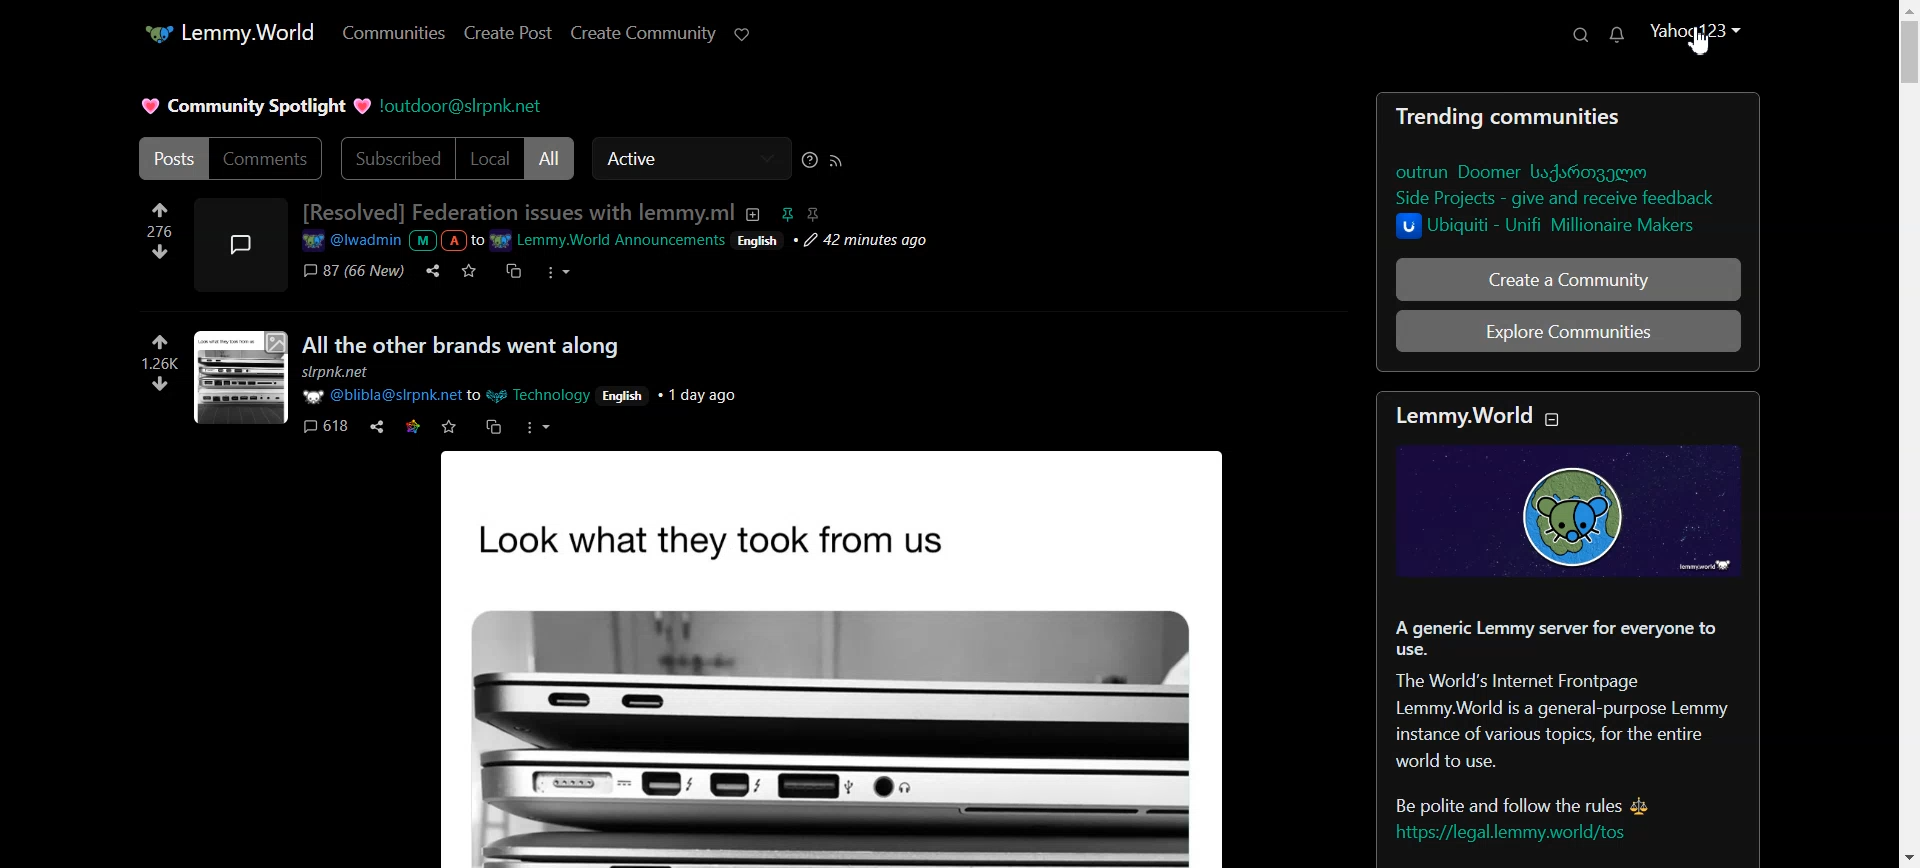  Describe the element at coordinates (158, 251) in the screenshot. I see `Downvote` at that location.